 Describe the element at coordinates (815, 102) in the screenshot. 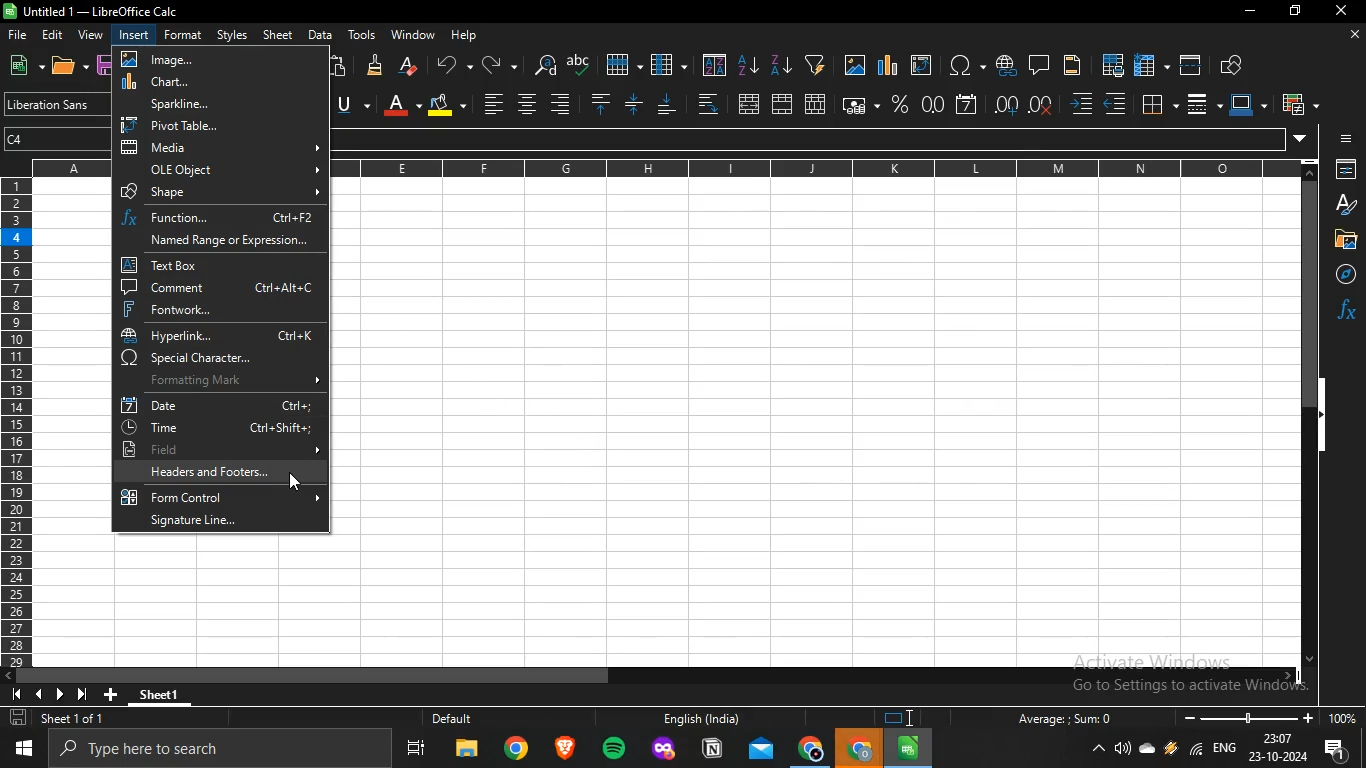

I see `unmerge cells` at that location.